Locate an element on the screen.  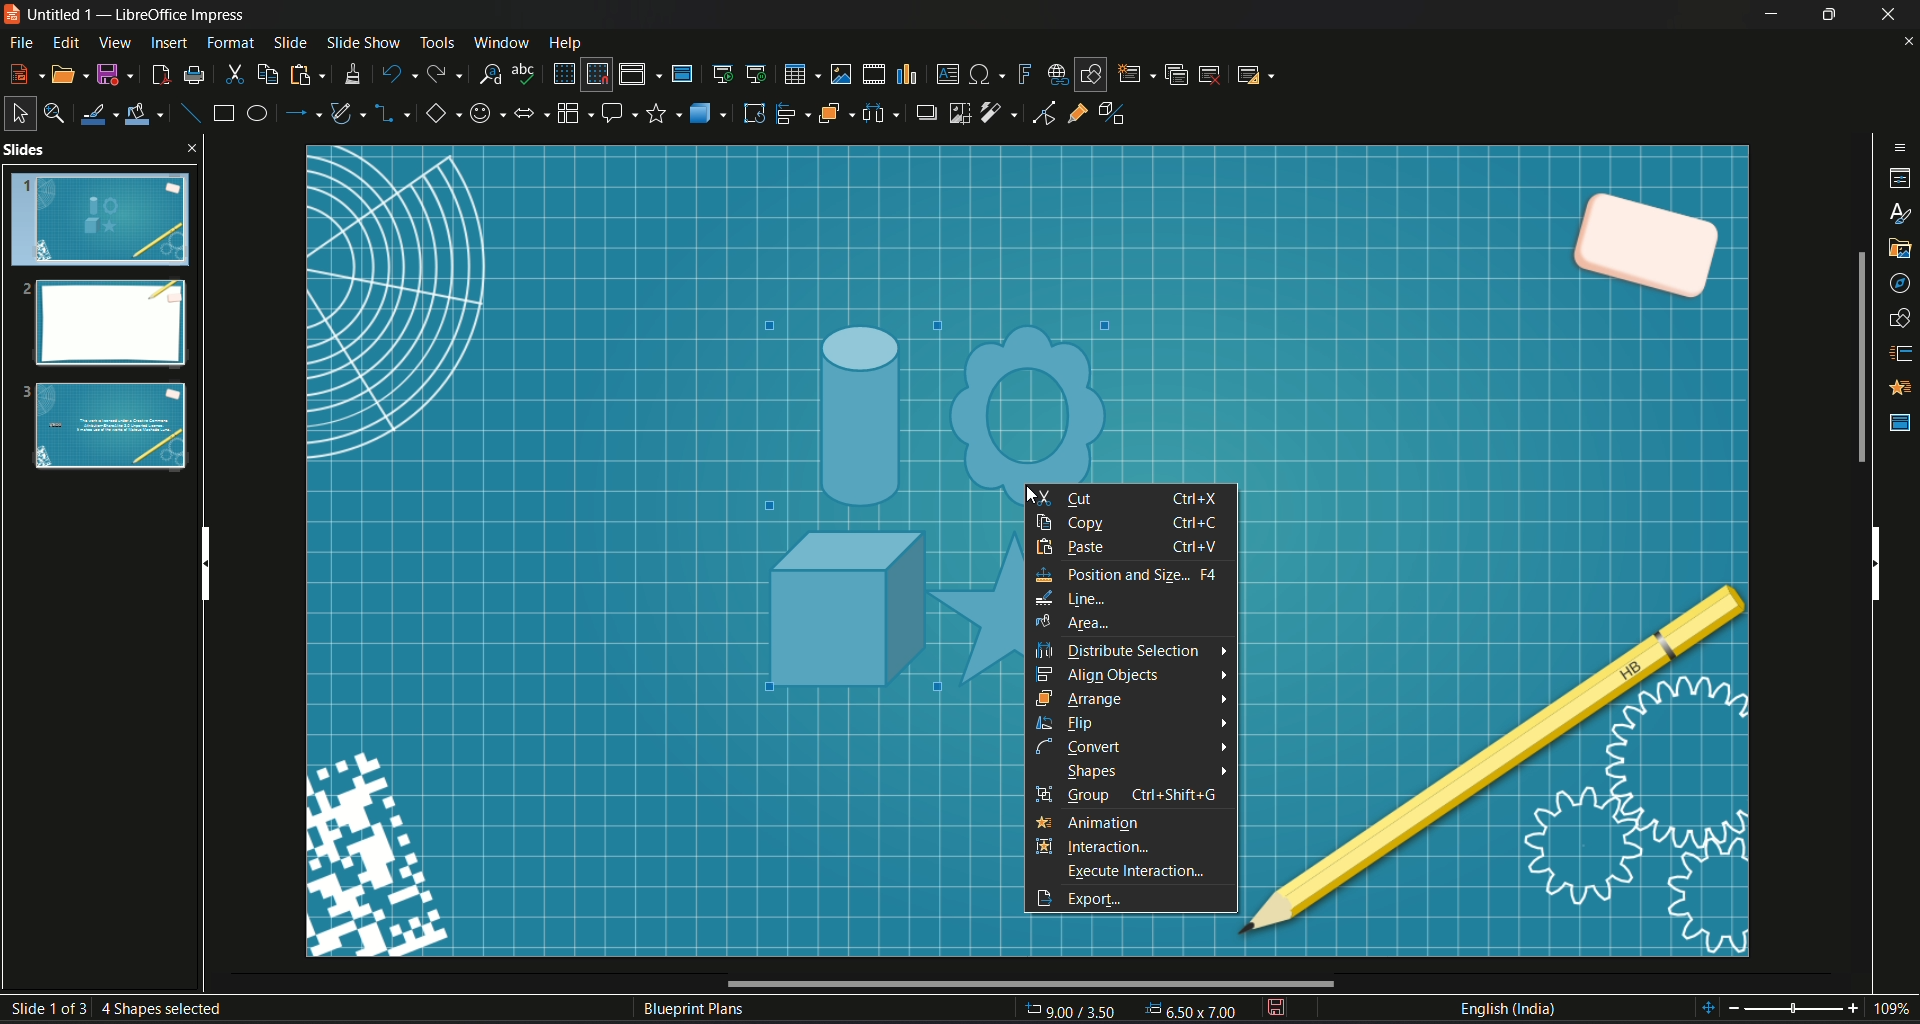
Minimize is located at coordinates (1771, 14).